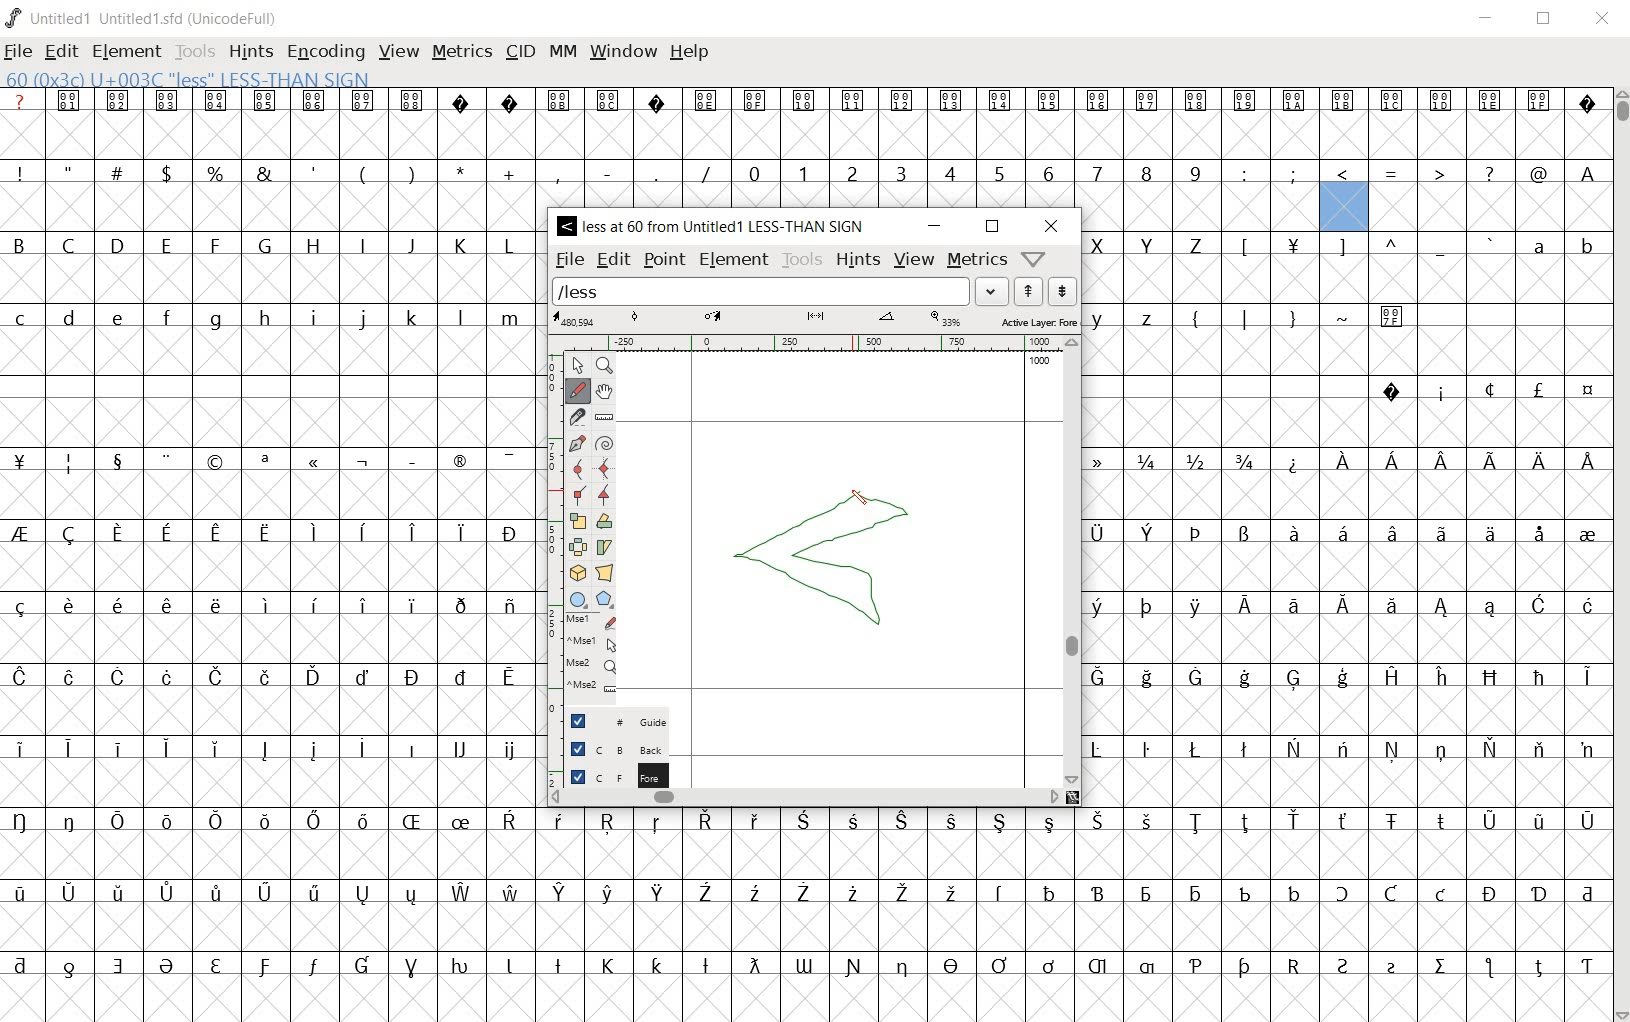 This screenshot has width=1630, height=1022. Describe the element at coordinates (127, 51) in the screenshot. I see `element` at that location.